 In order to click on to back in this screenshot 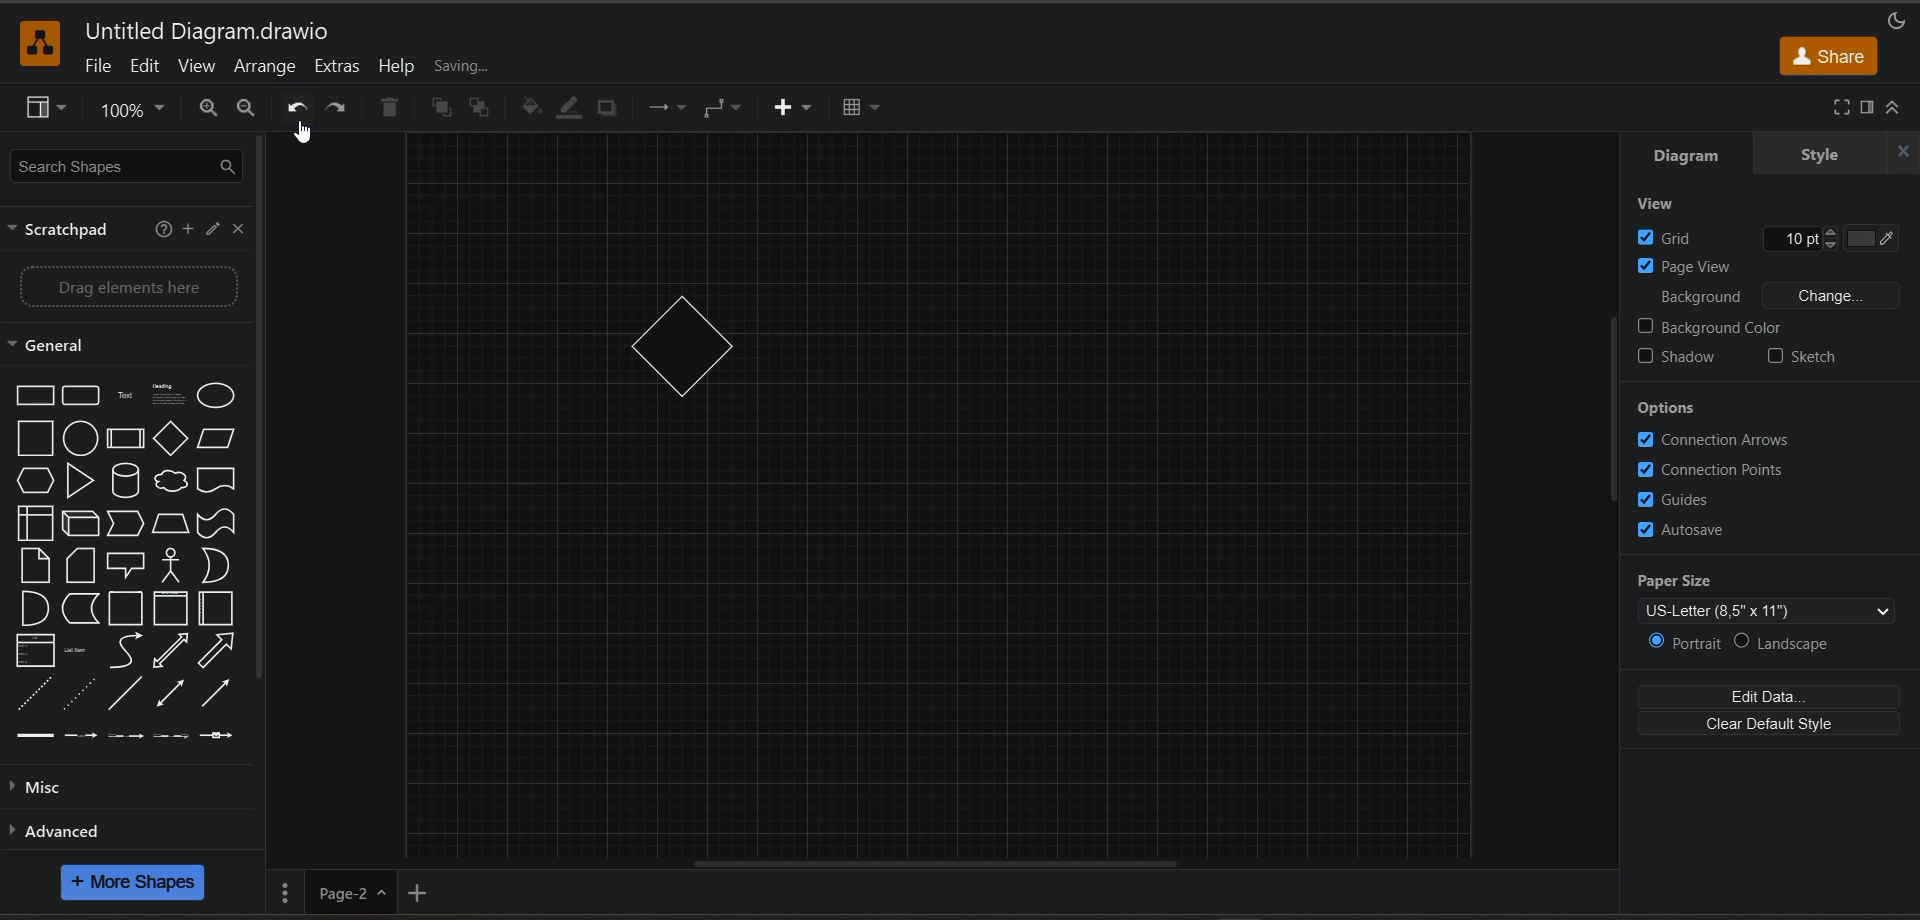, I will do `click(481, 112)`.